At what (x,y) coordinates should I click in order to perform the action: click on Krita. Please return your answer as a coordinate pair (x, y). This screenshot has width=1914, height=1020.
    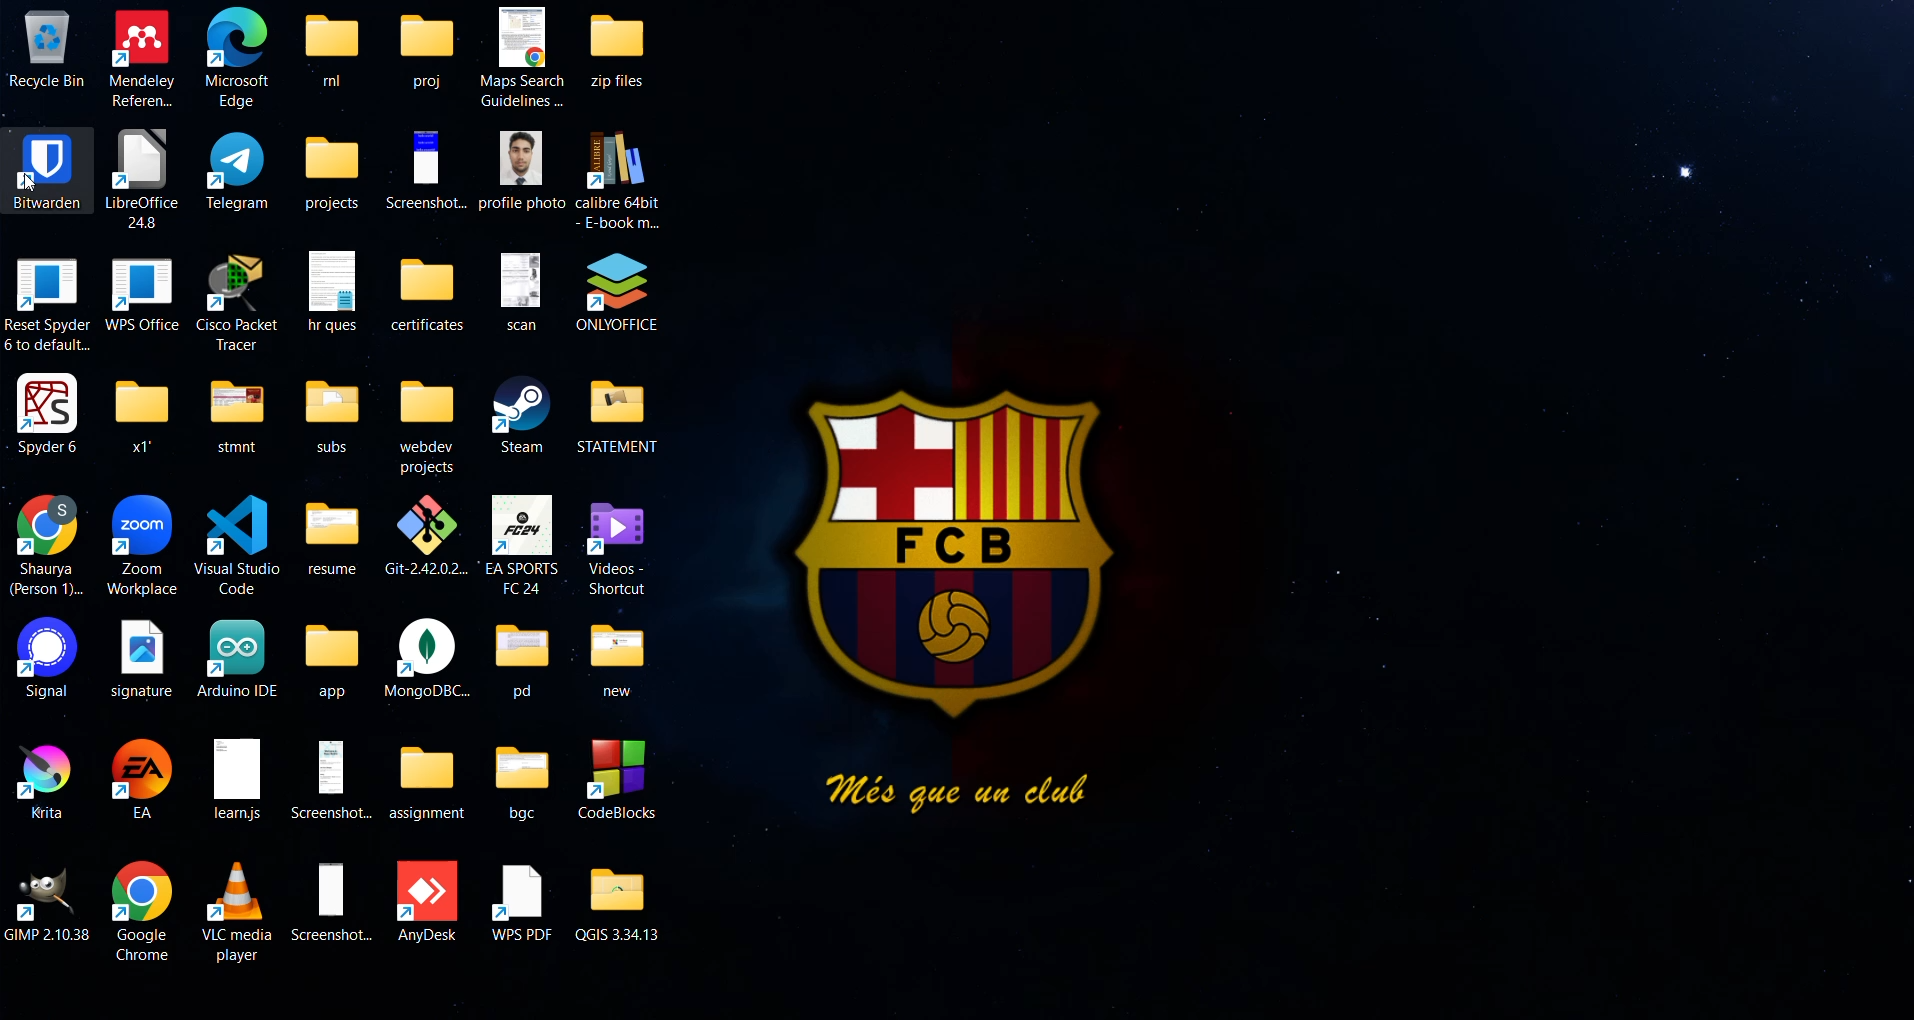
    Looking at the image, I should click on (41, 778).